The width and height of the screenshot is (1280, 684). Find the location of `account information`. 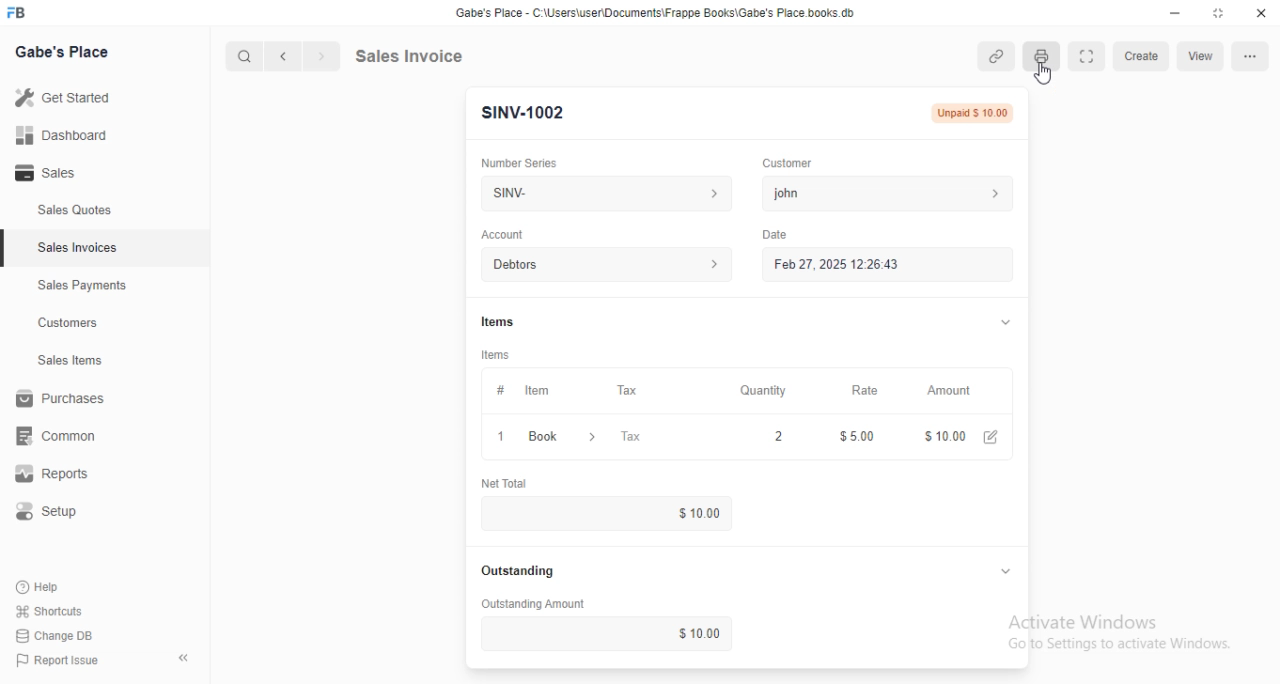

account information is located at coordinates (715, 265).